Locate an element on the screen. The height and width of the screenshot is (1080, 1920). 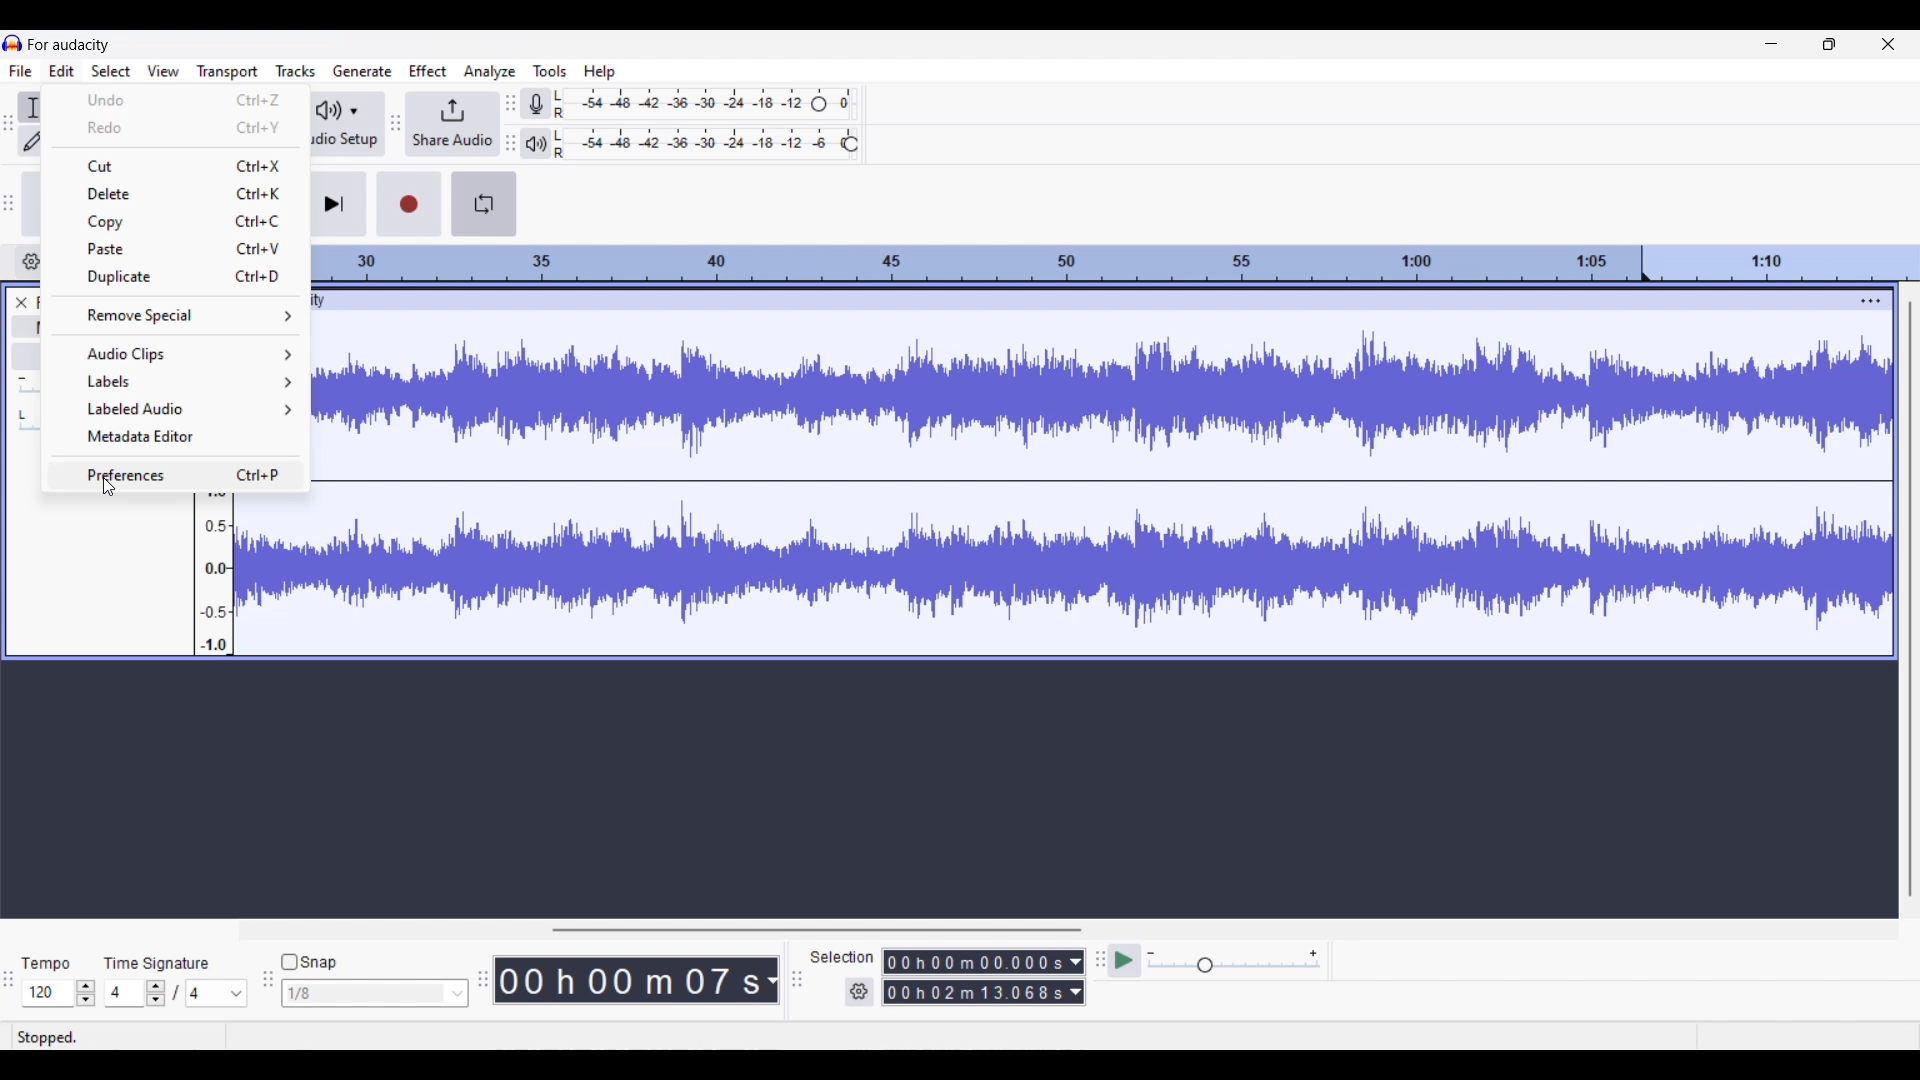
Close interface is located at coordinates (1888, 44).